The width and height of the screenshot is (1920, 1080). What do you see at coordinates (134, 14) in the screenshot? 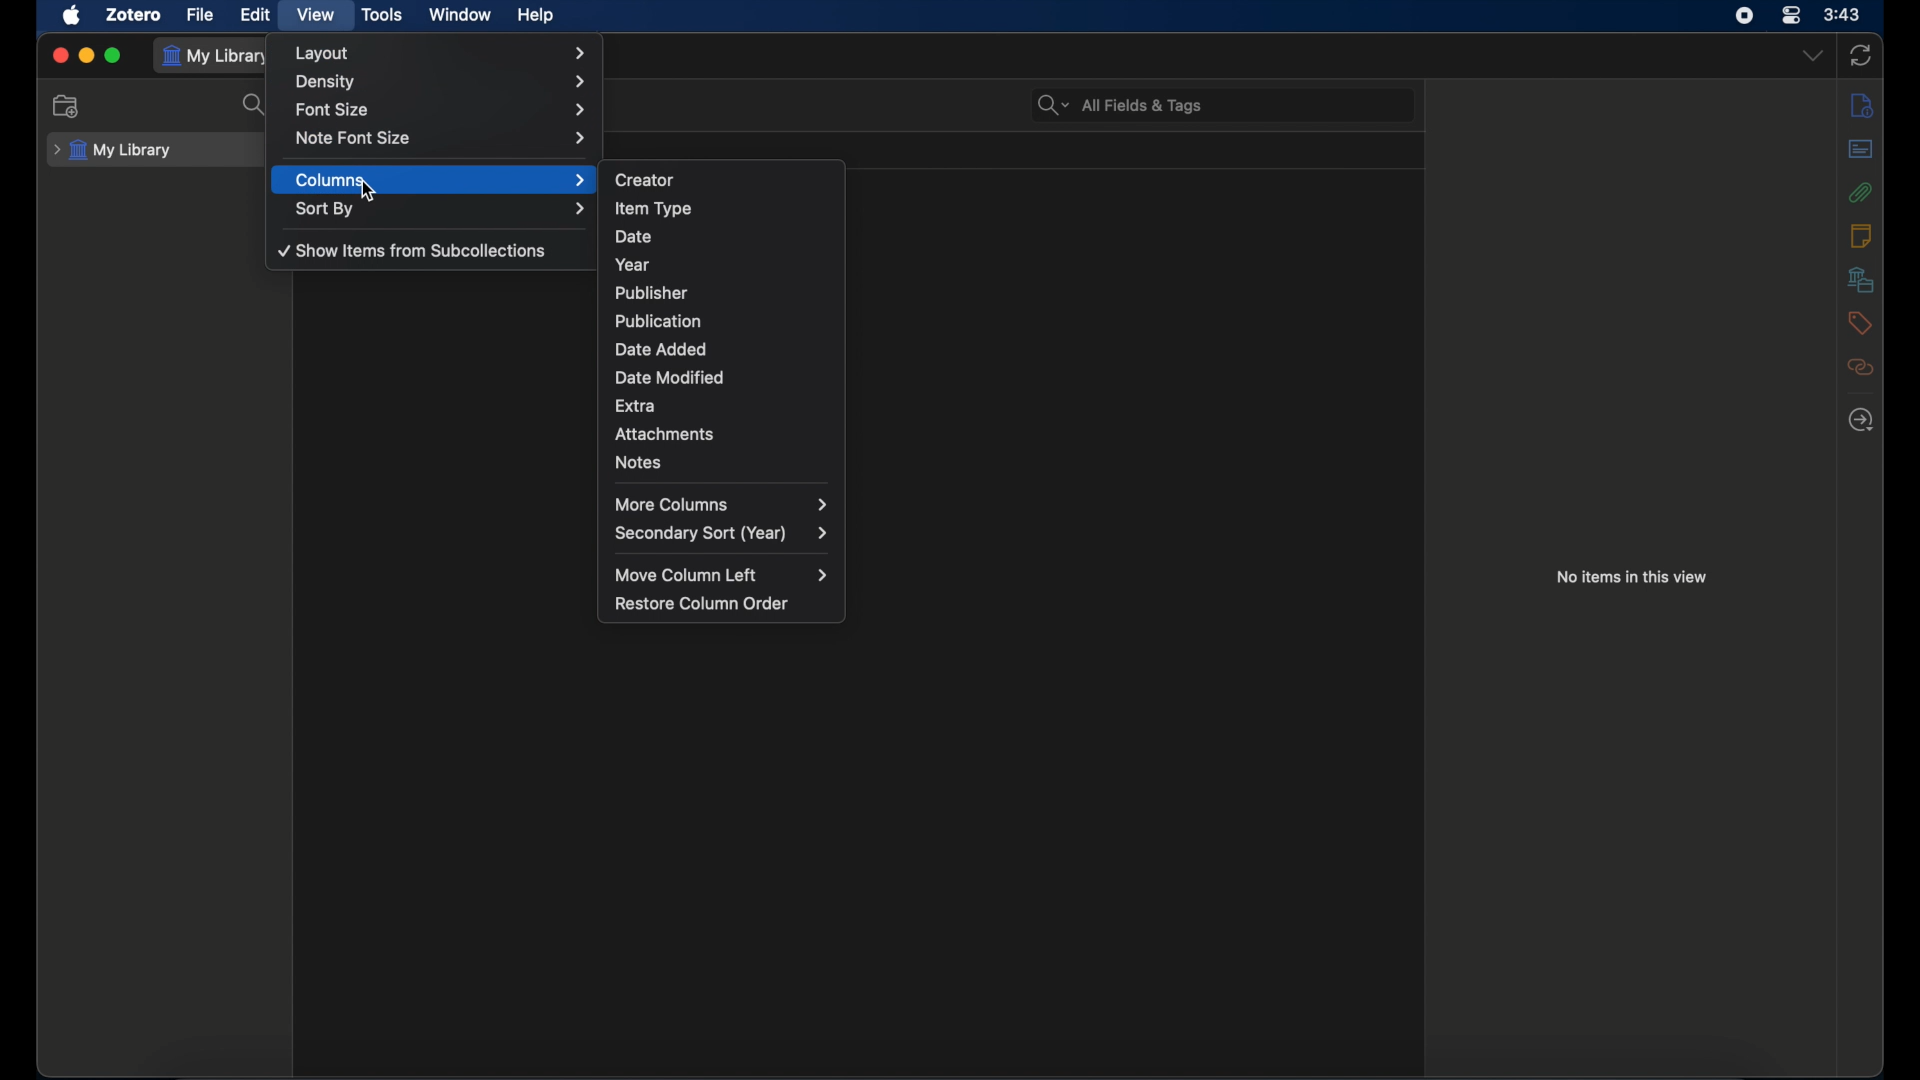
I see `zotero` at bounding box center [134, 14].